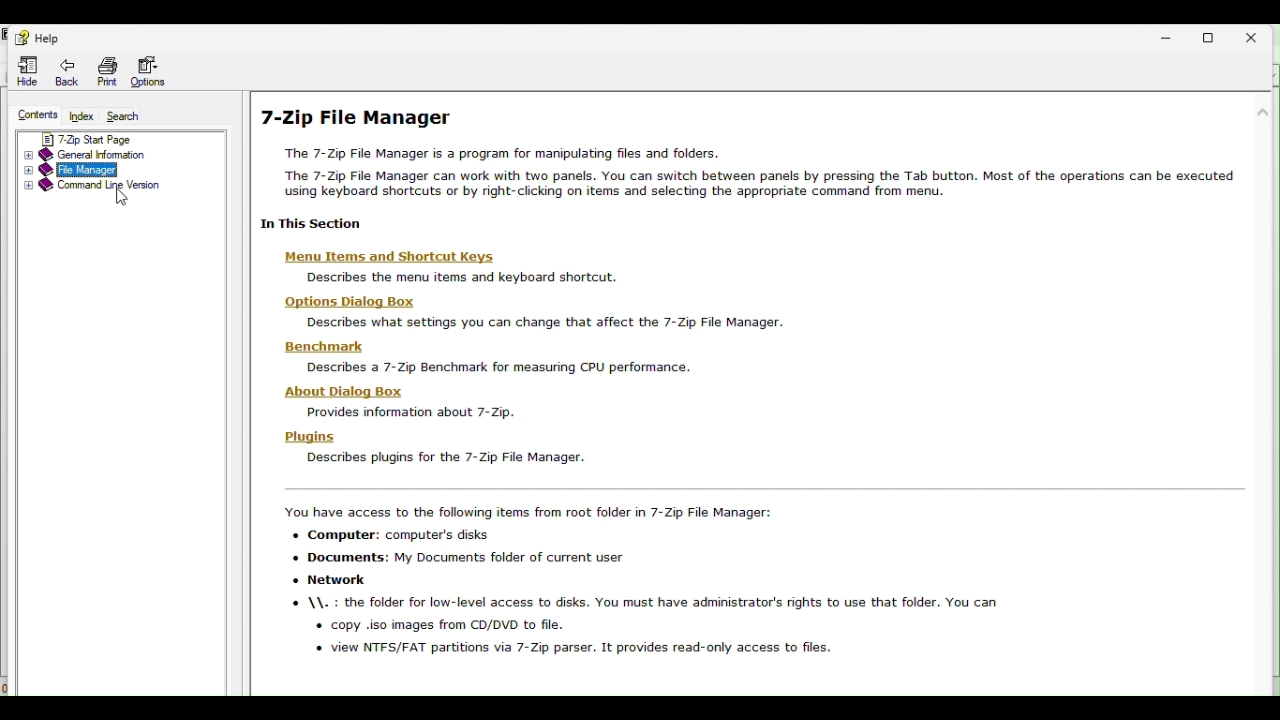 This screenshot has height=720, width=1280. What do you see at coordinates (81, 117) in the screenshot?
I see `Index` at bounding box center [81, 117].